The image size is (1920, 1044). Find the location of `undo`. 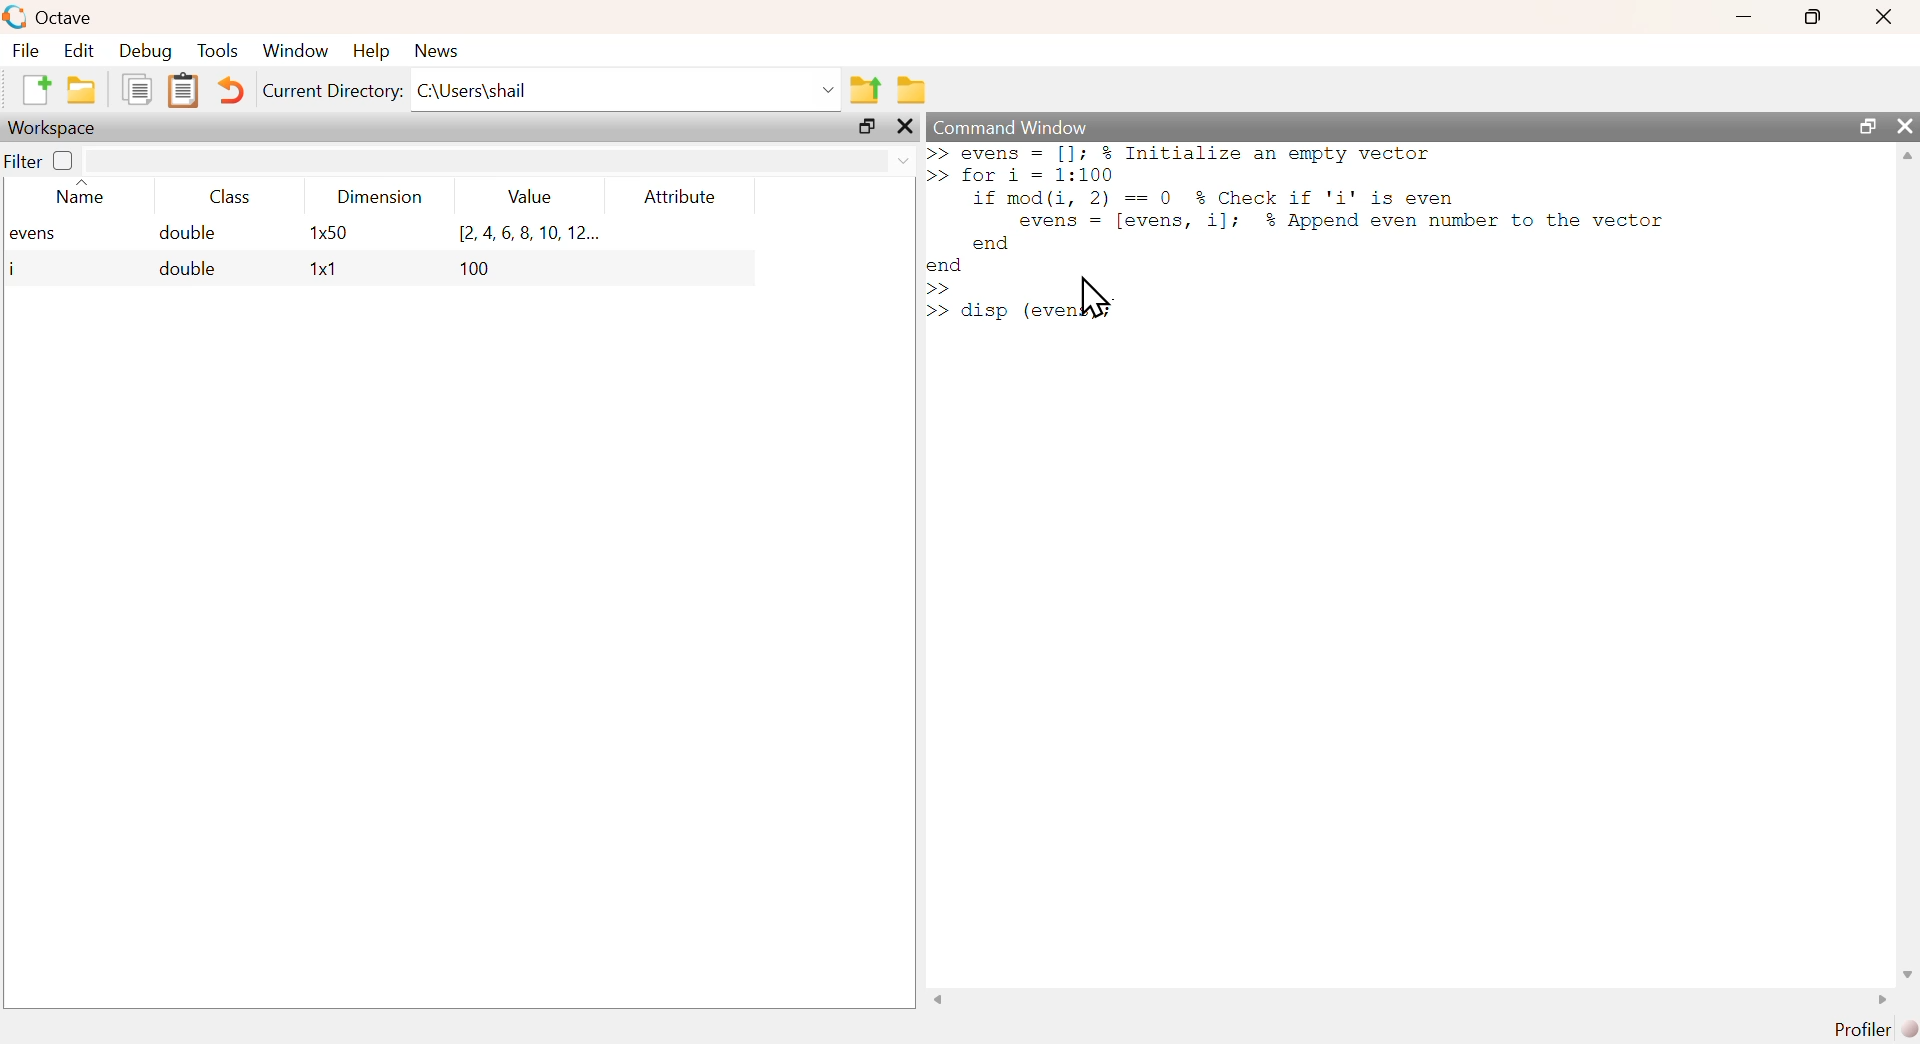

undo is located at coordinates (232, 94).